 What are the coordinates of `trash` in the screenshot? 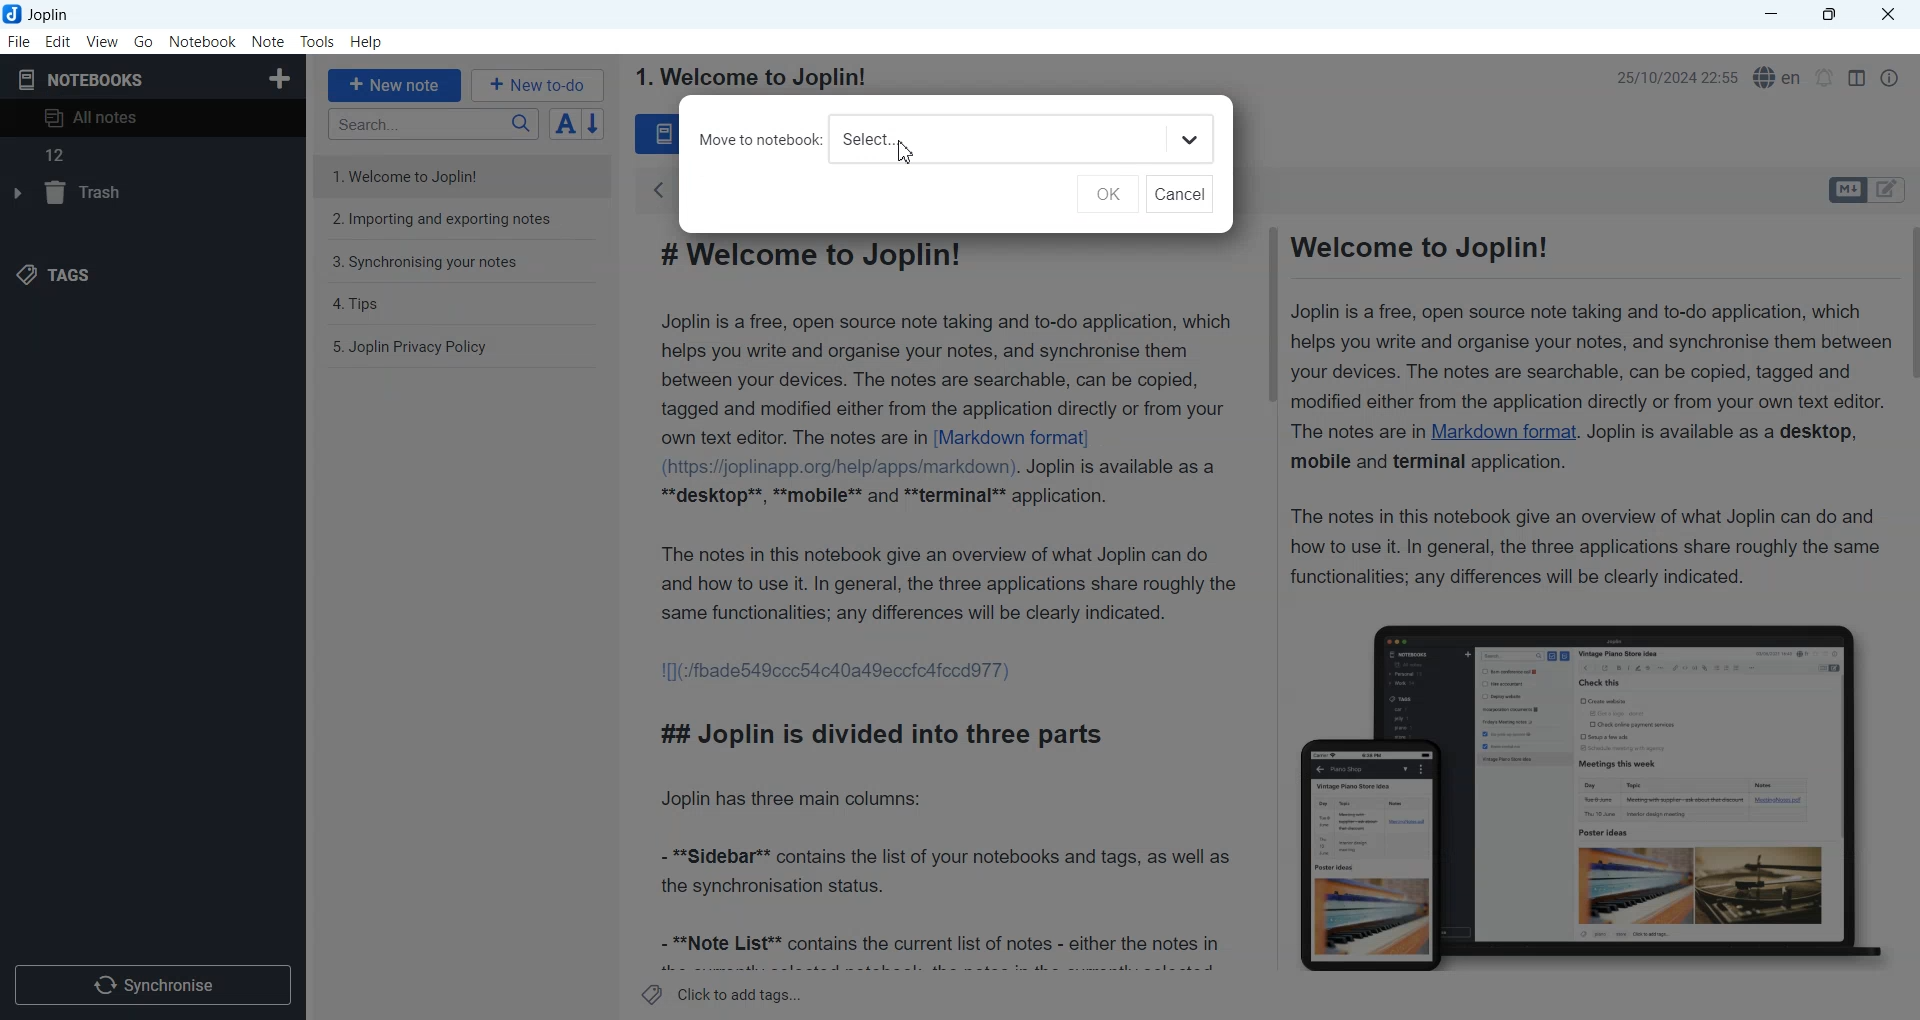 It's located at (72, 195).